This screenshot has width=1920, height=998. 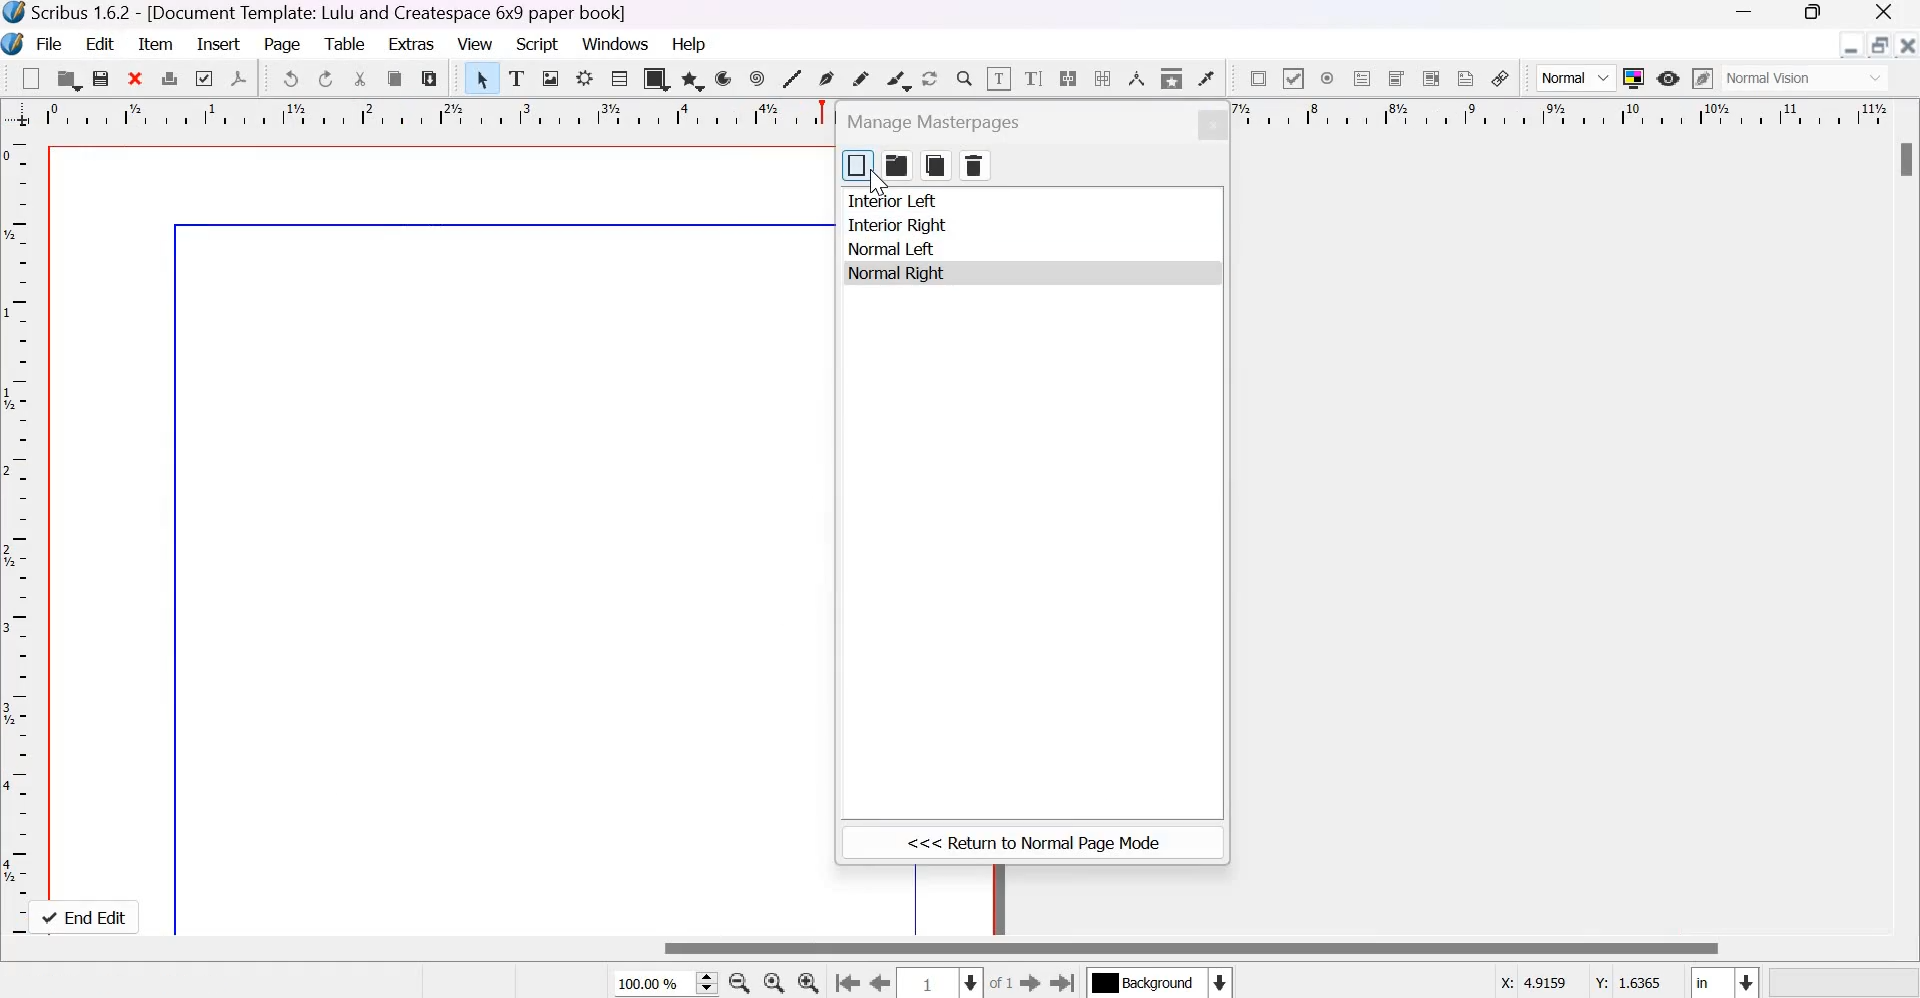 I want to click on Go to the next page, so click(x=1031, y=982).